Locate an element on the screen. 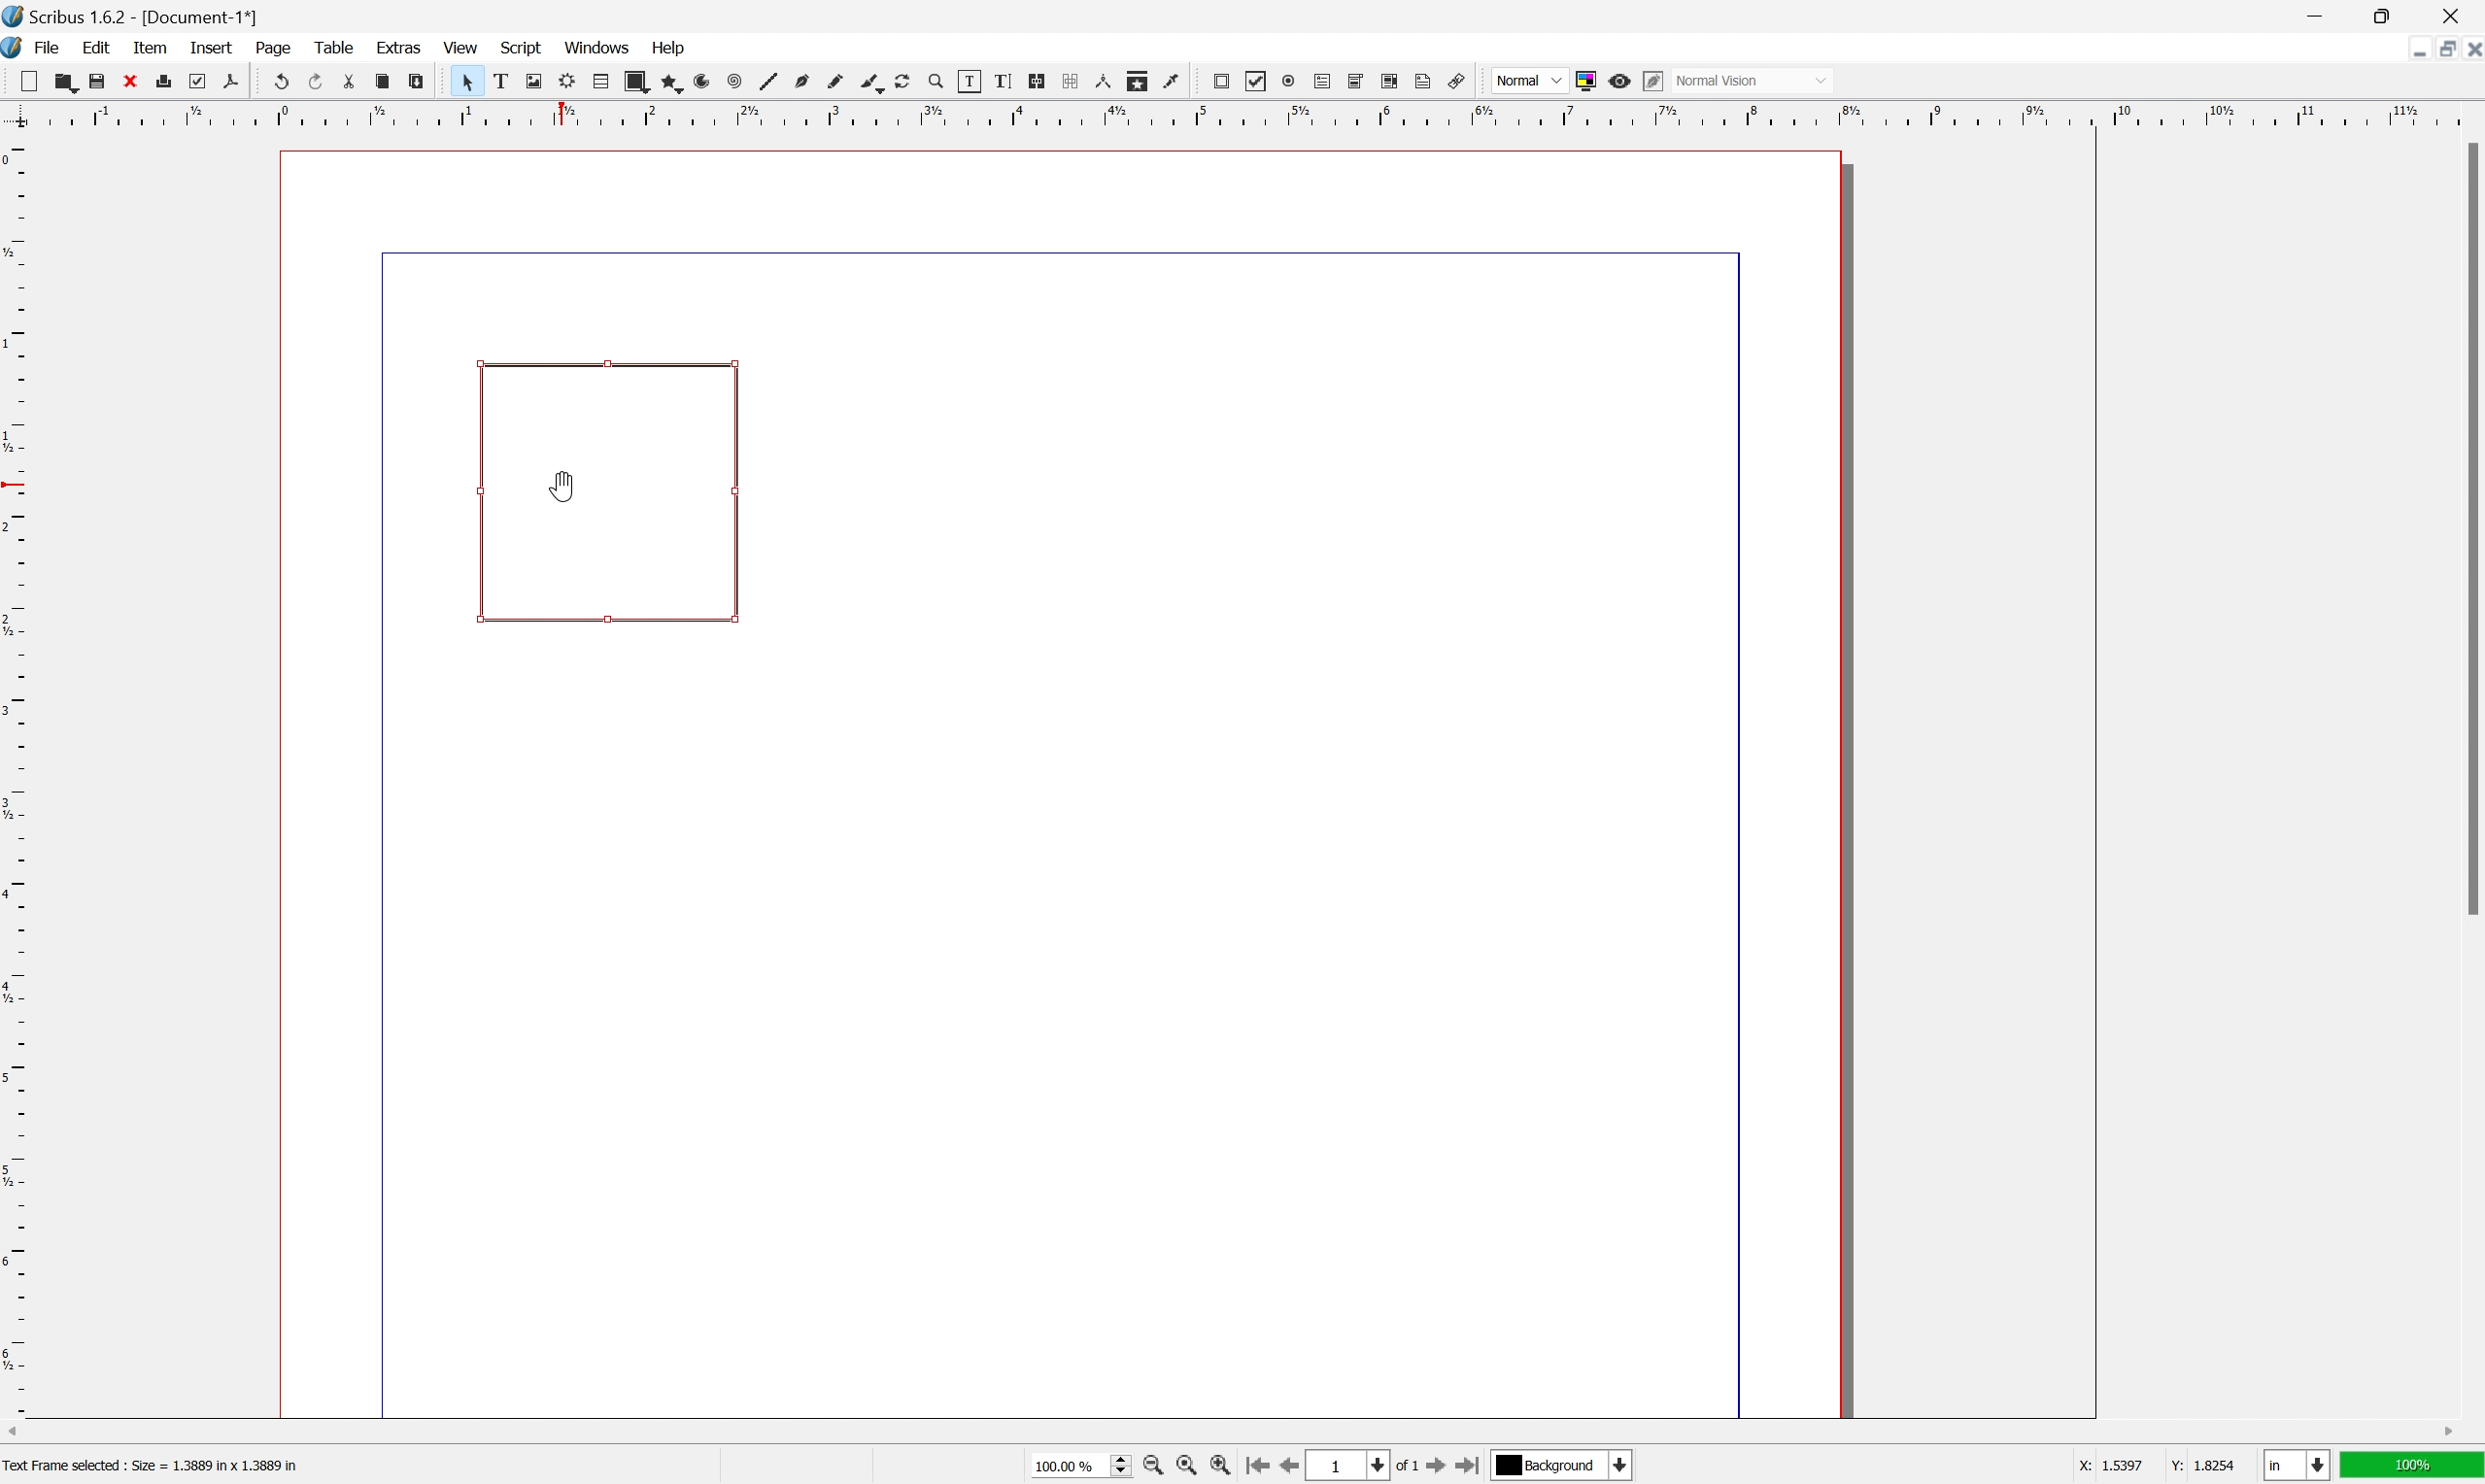 This screenshot has height=1484, width=2485. pdf list box is located at coordinates (1389, 80).